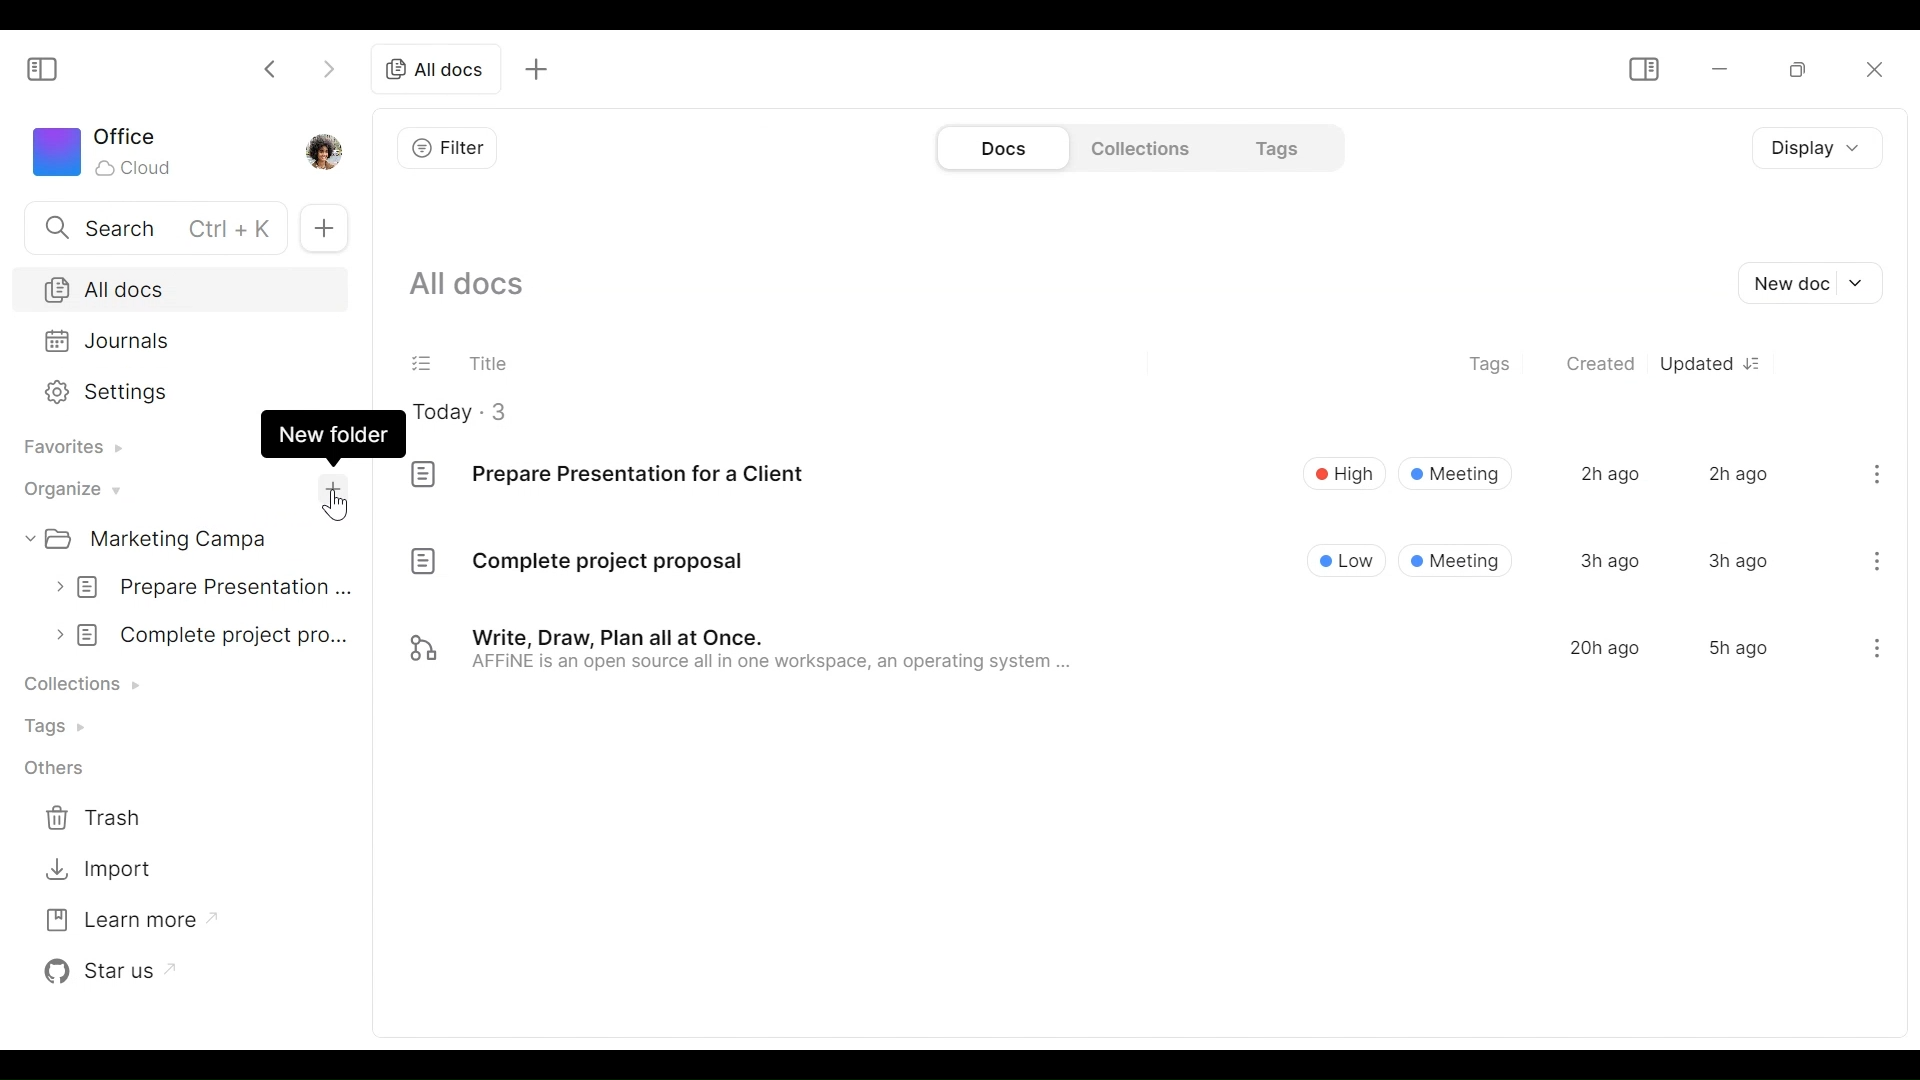 The height and width of the screenshot is (1080, 1920). What do you see at coordinates (423, 361) in the screenshot?
I see `(un)select` at bounding box center [423, 361].